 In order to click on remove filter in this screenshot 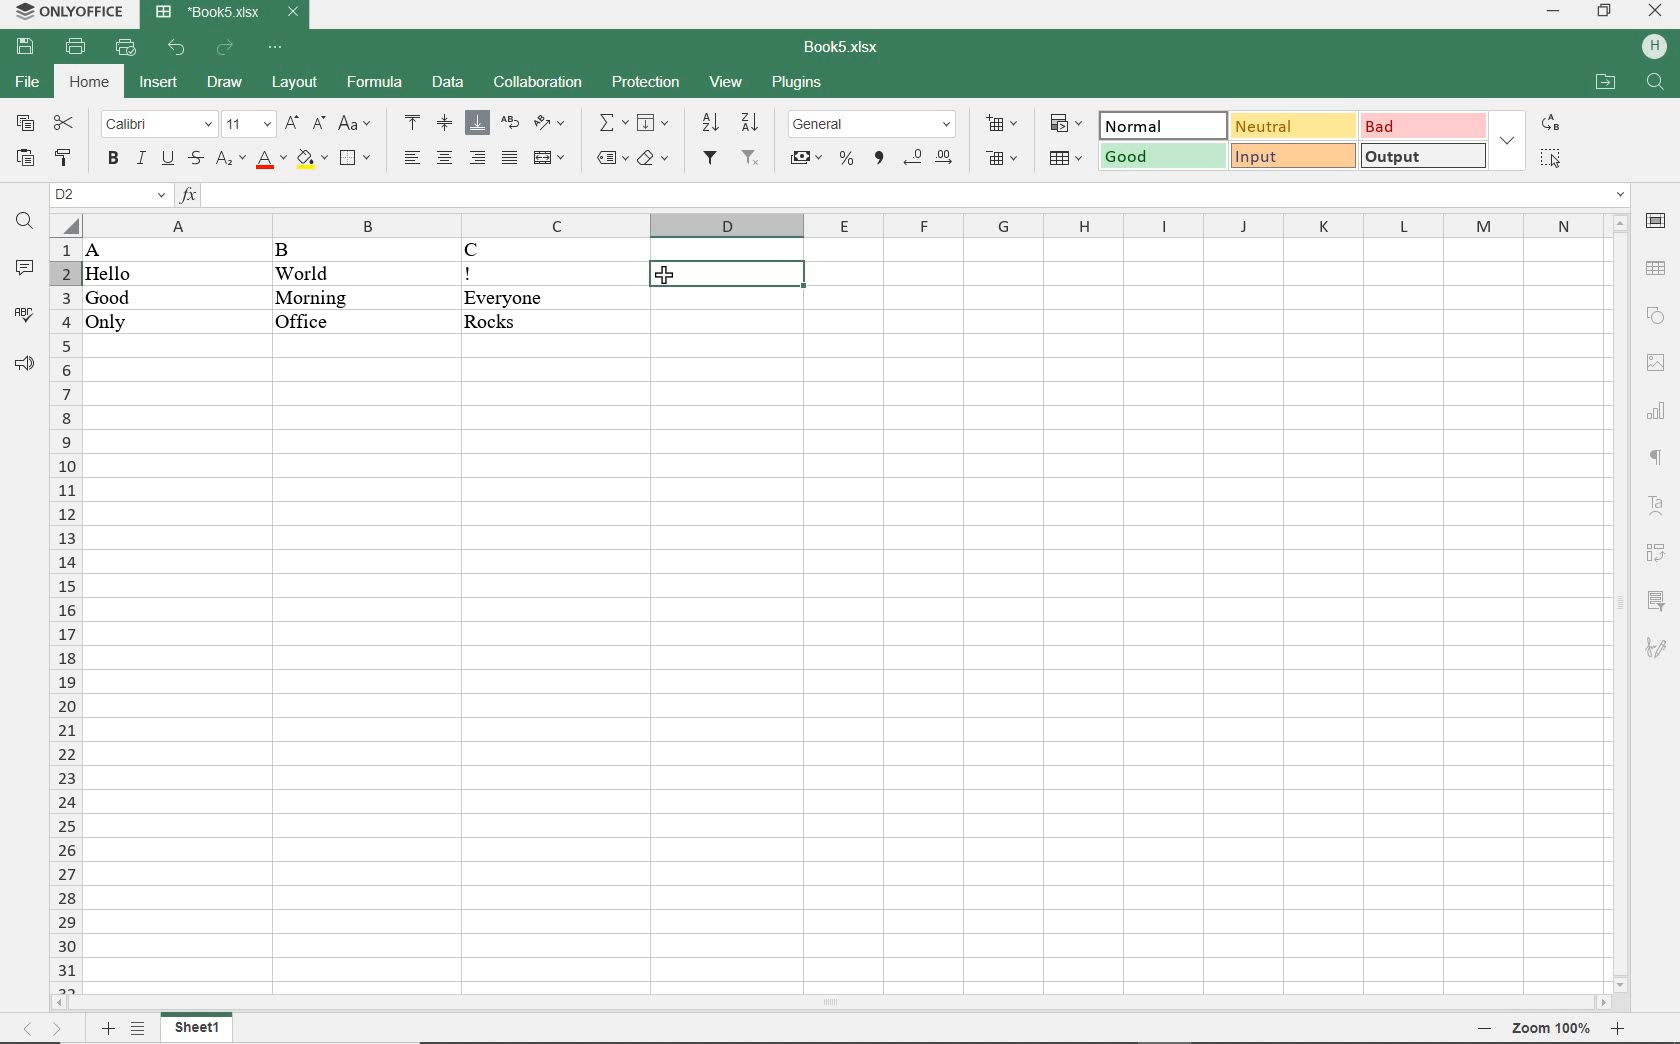, I will do `click(752, 161)`.